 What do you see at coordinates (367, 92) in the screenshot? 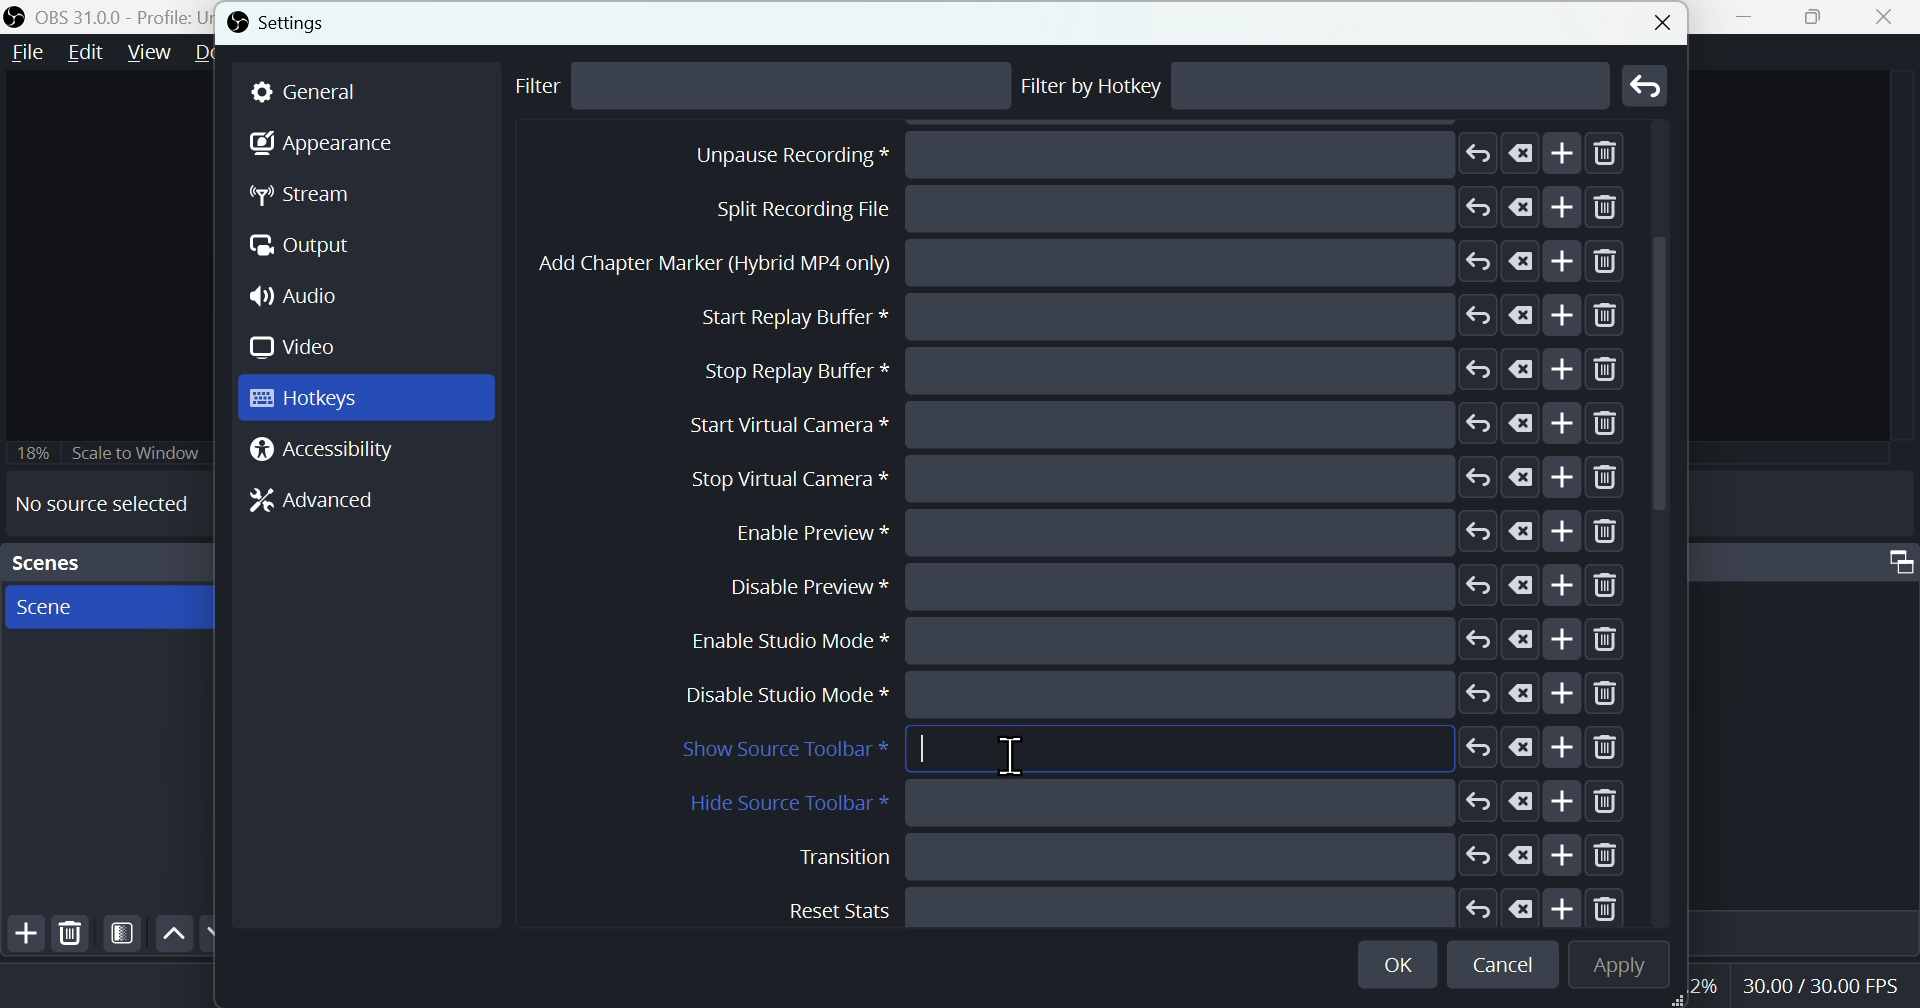
I see `general` at bounding box center [367, 92].